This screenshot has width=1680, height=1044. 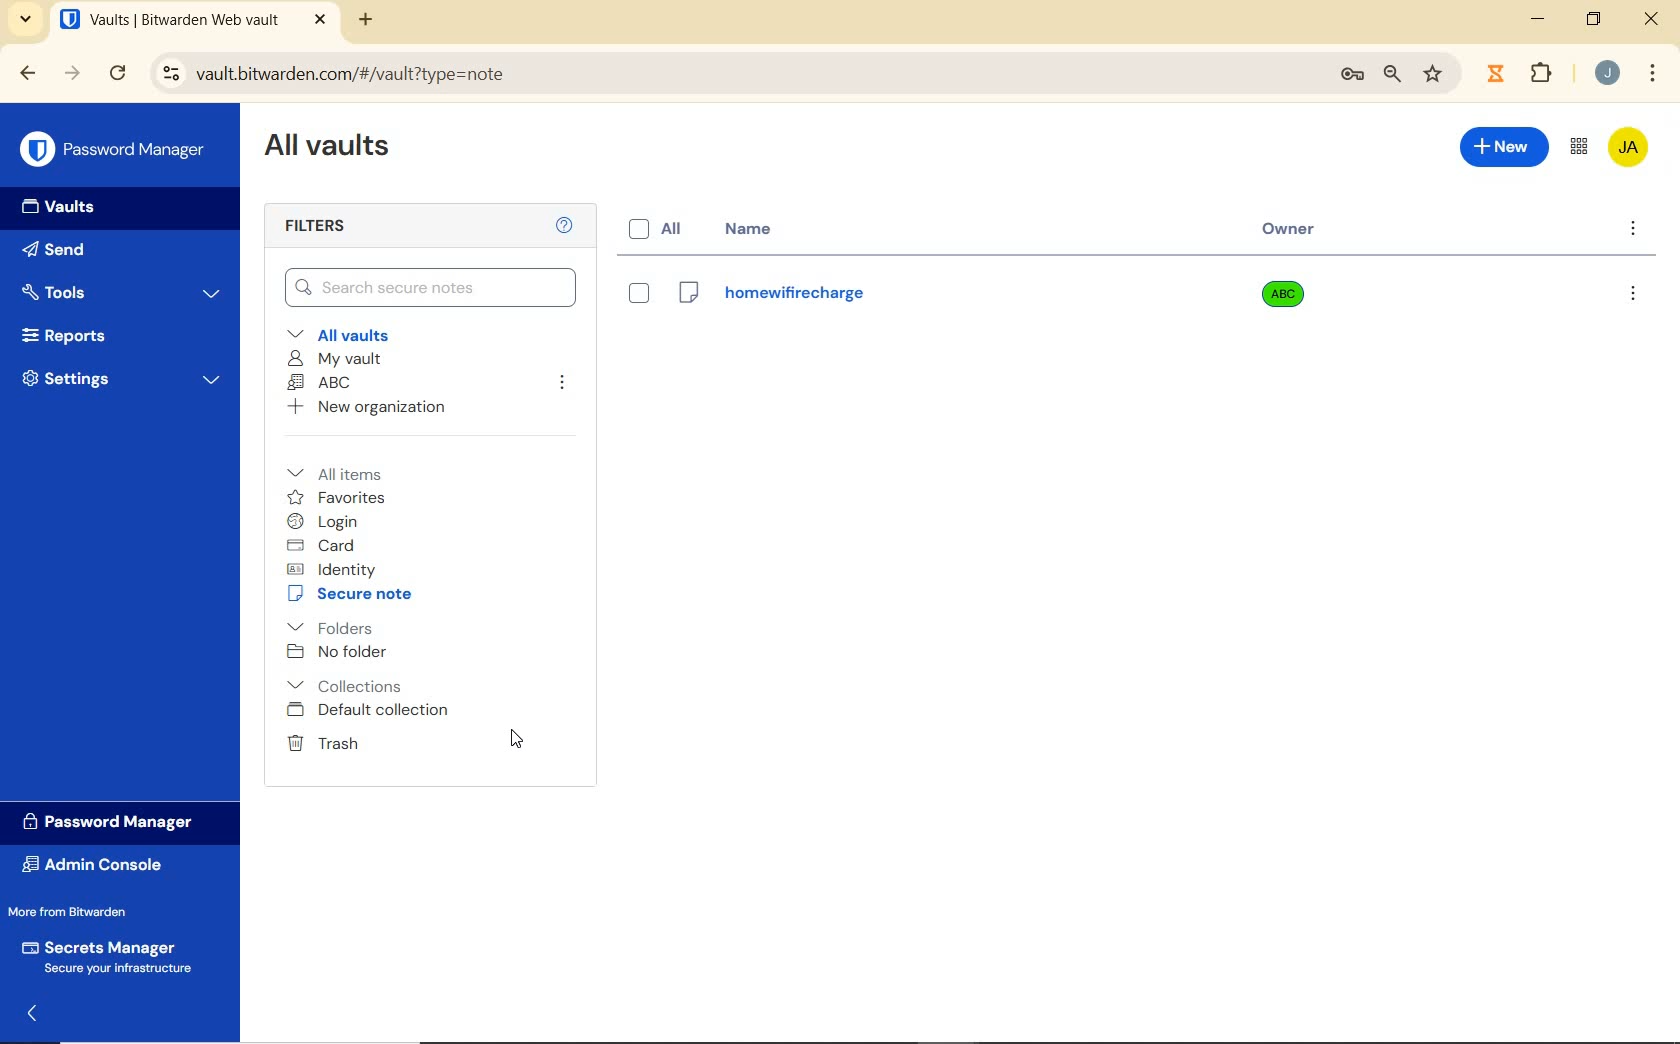 I want to click on owner, so click(x=1295, y=231).